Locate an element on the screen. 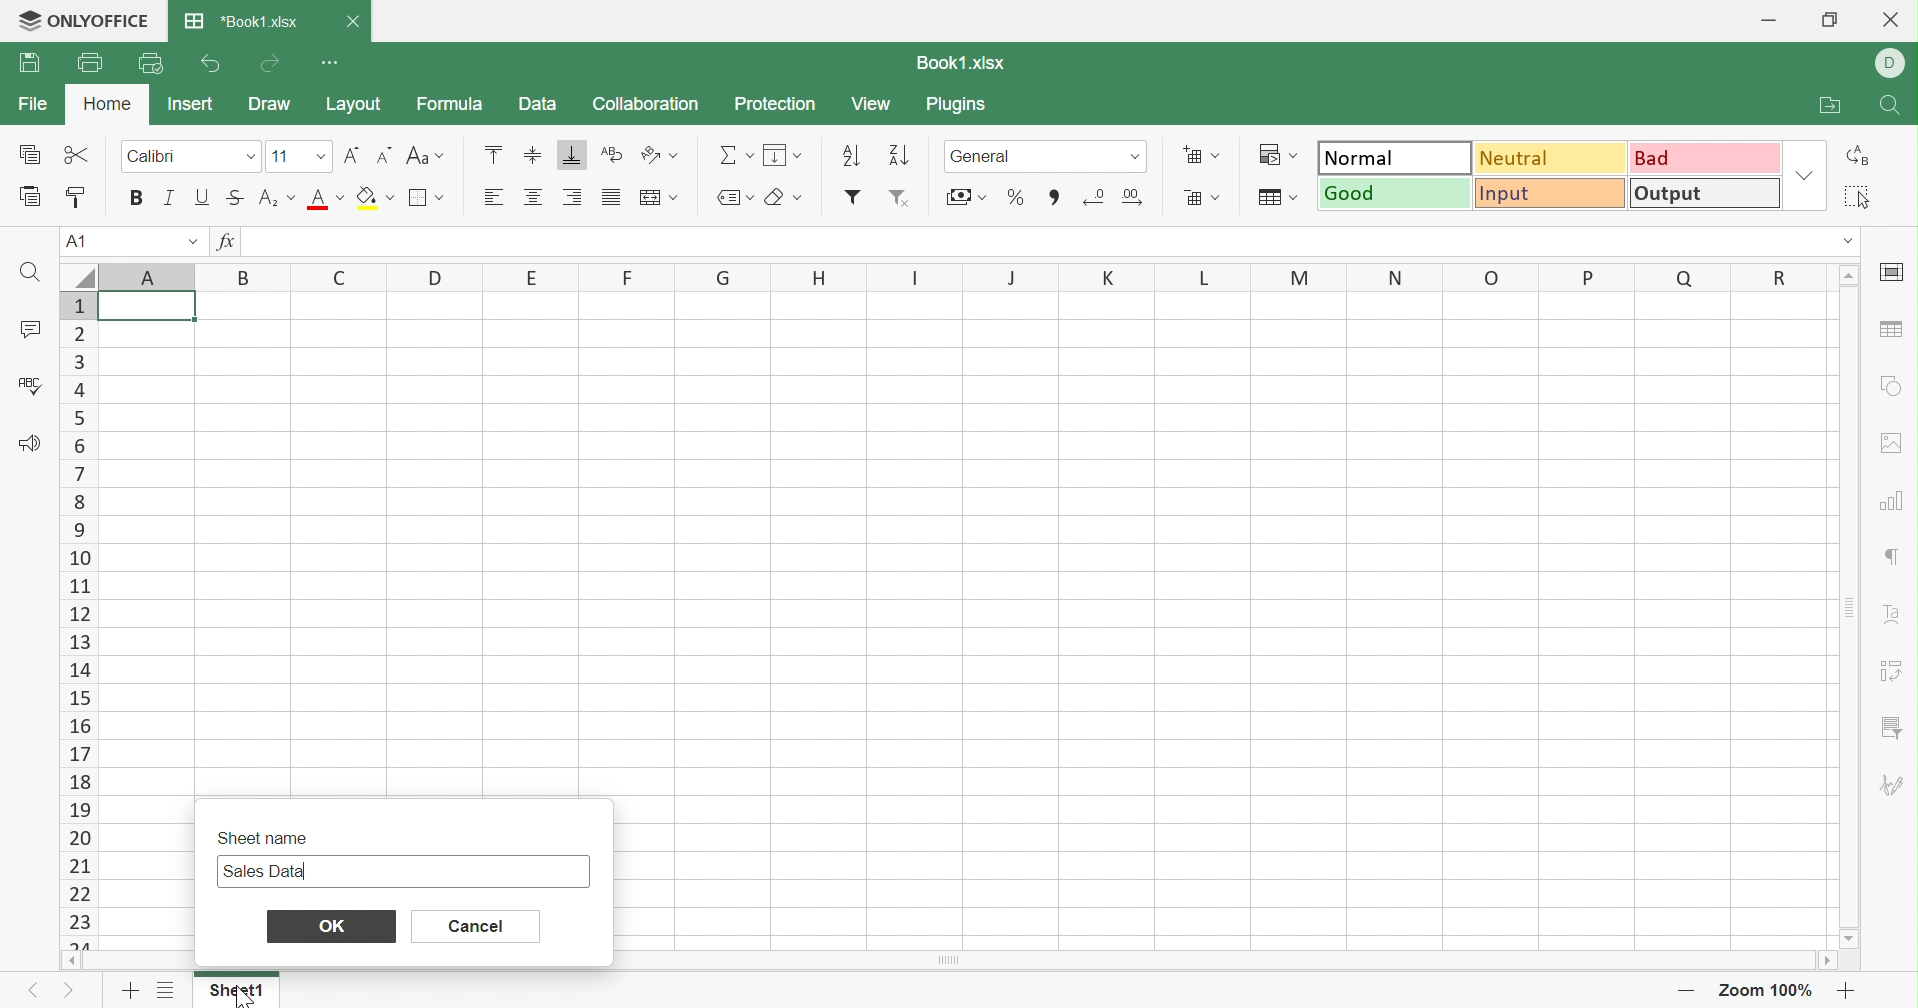 The image size is (1918, 1008). Cut is located at coordinates (80, 153).